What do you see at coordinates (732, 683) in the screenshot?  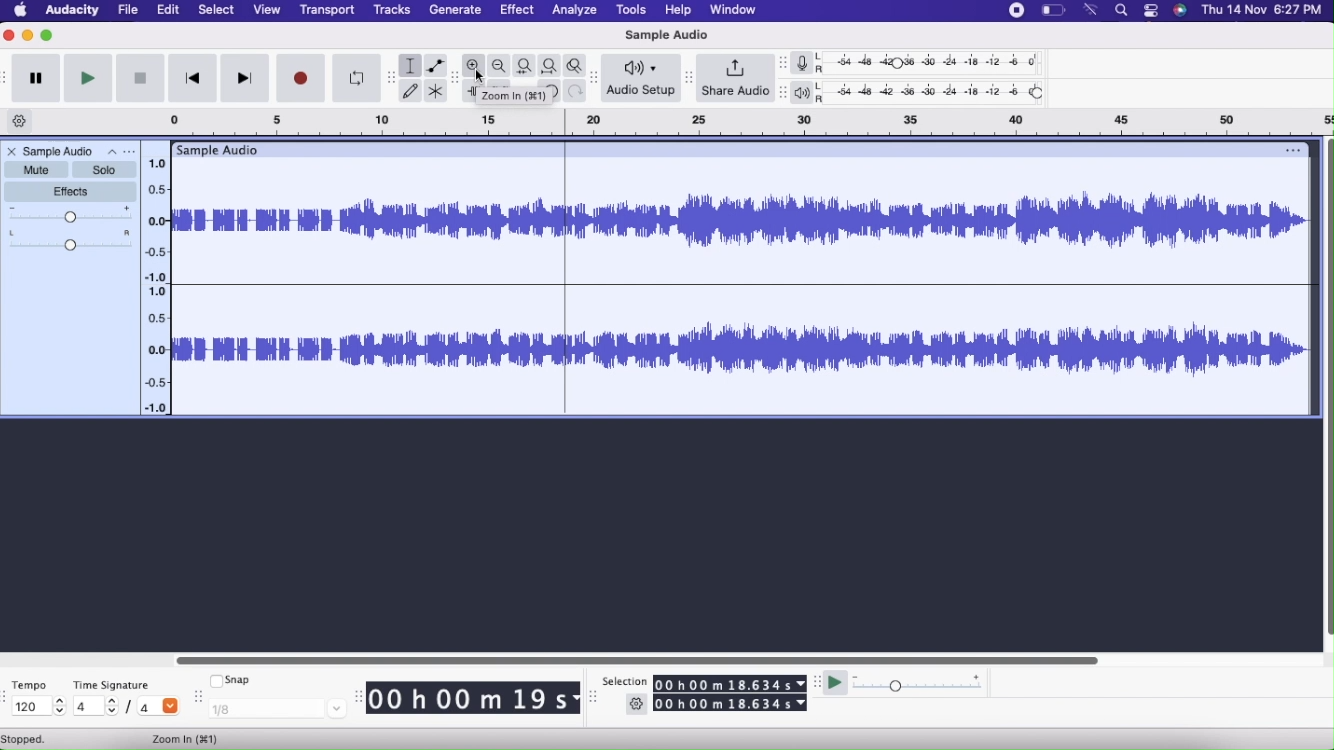 I see `00 h 00 m 18.634 s` at bounding box center [732, 683].